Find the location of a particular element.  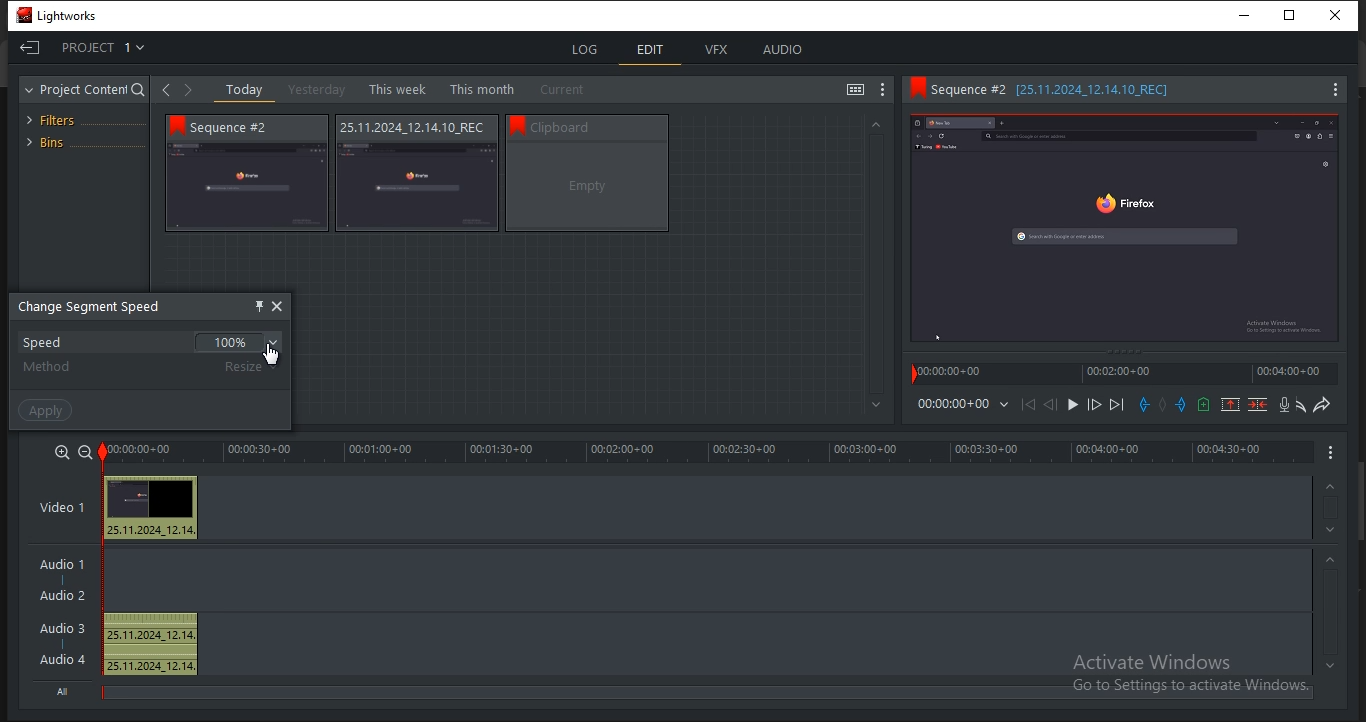

this week is located at coordinates (396, 88).